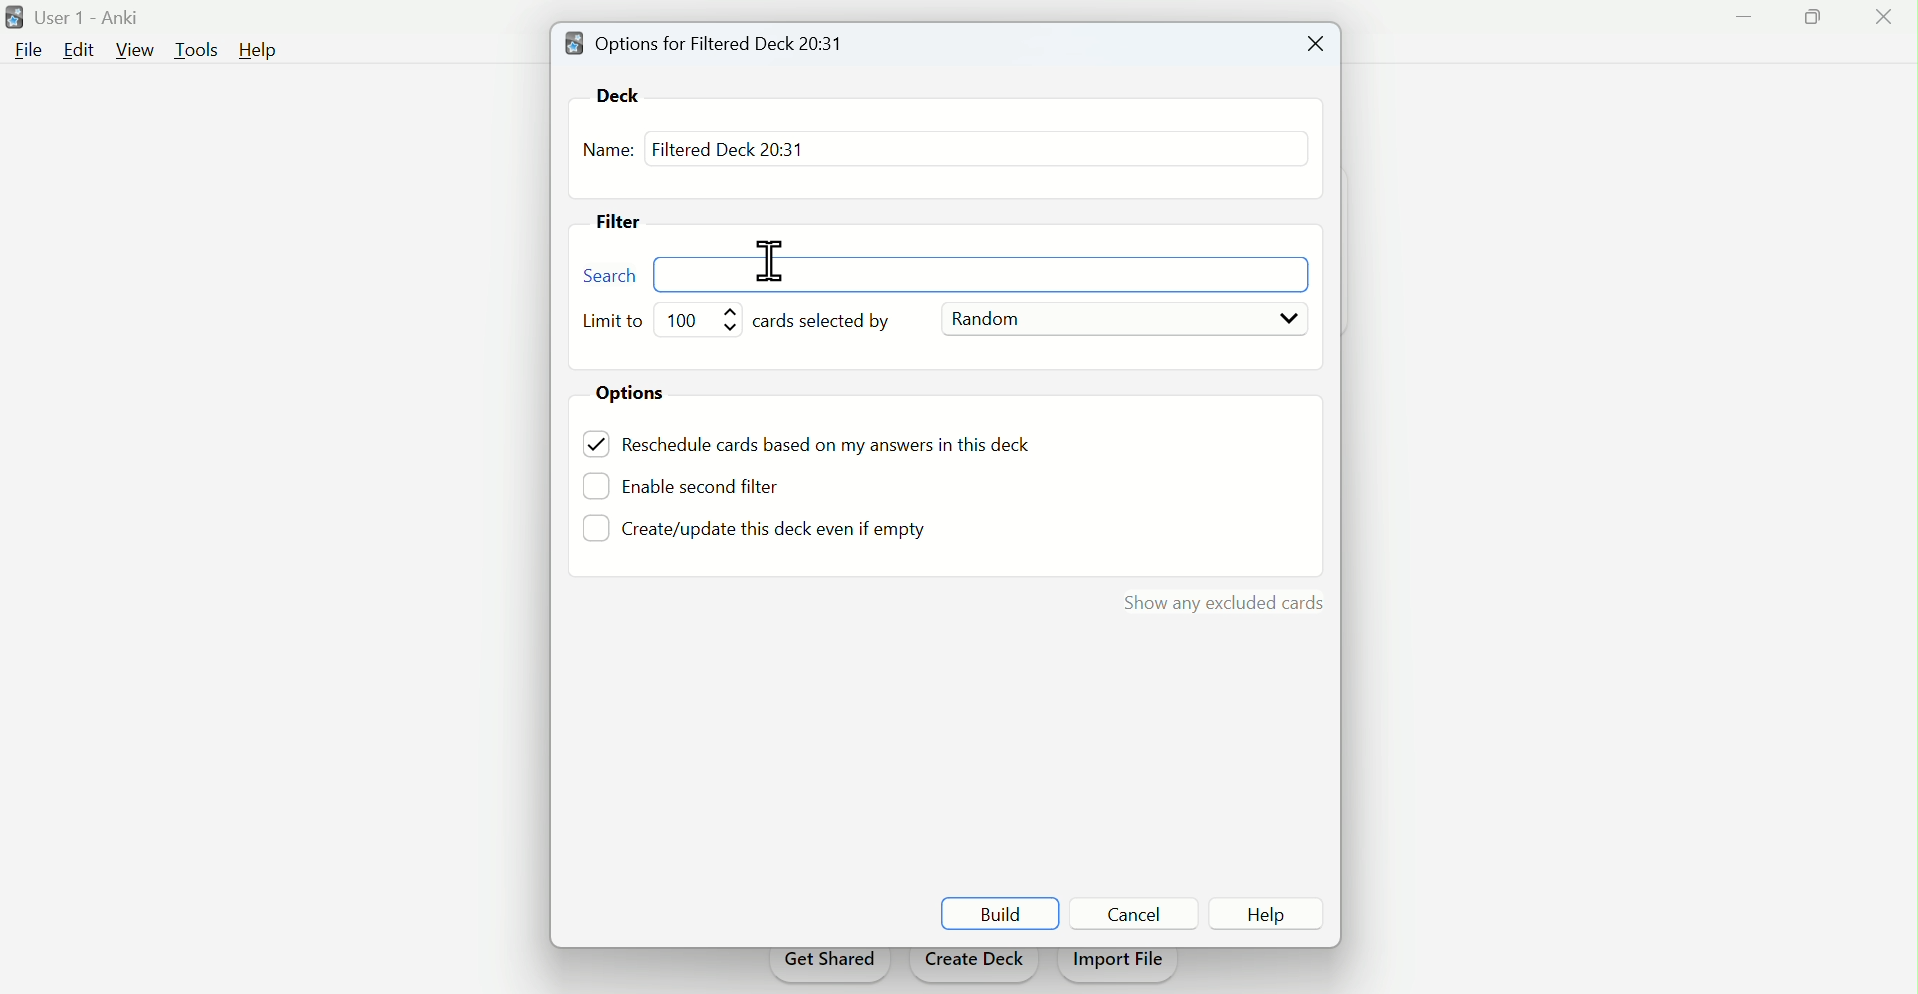 The width and height of the screenshot is (1918, 994). Describe the element at coordinates (1311, 45) in the screenshot. I see `Close tab` at that location.